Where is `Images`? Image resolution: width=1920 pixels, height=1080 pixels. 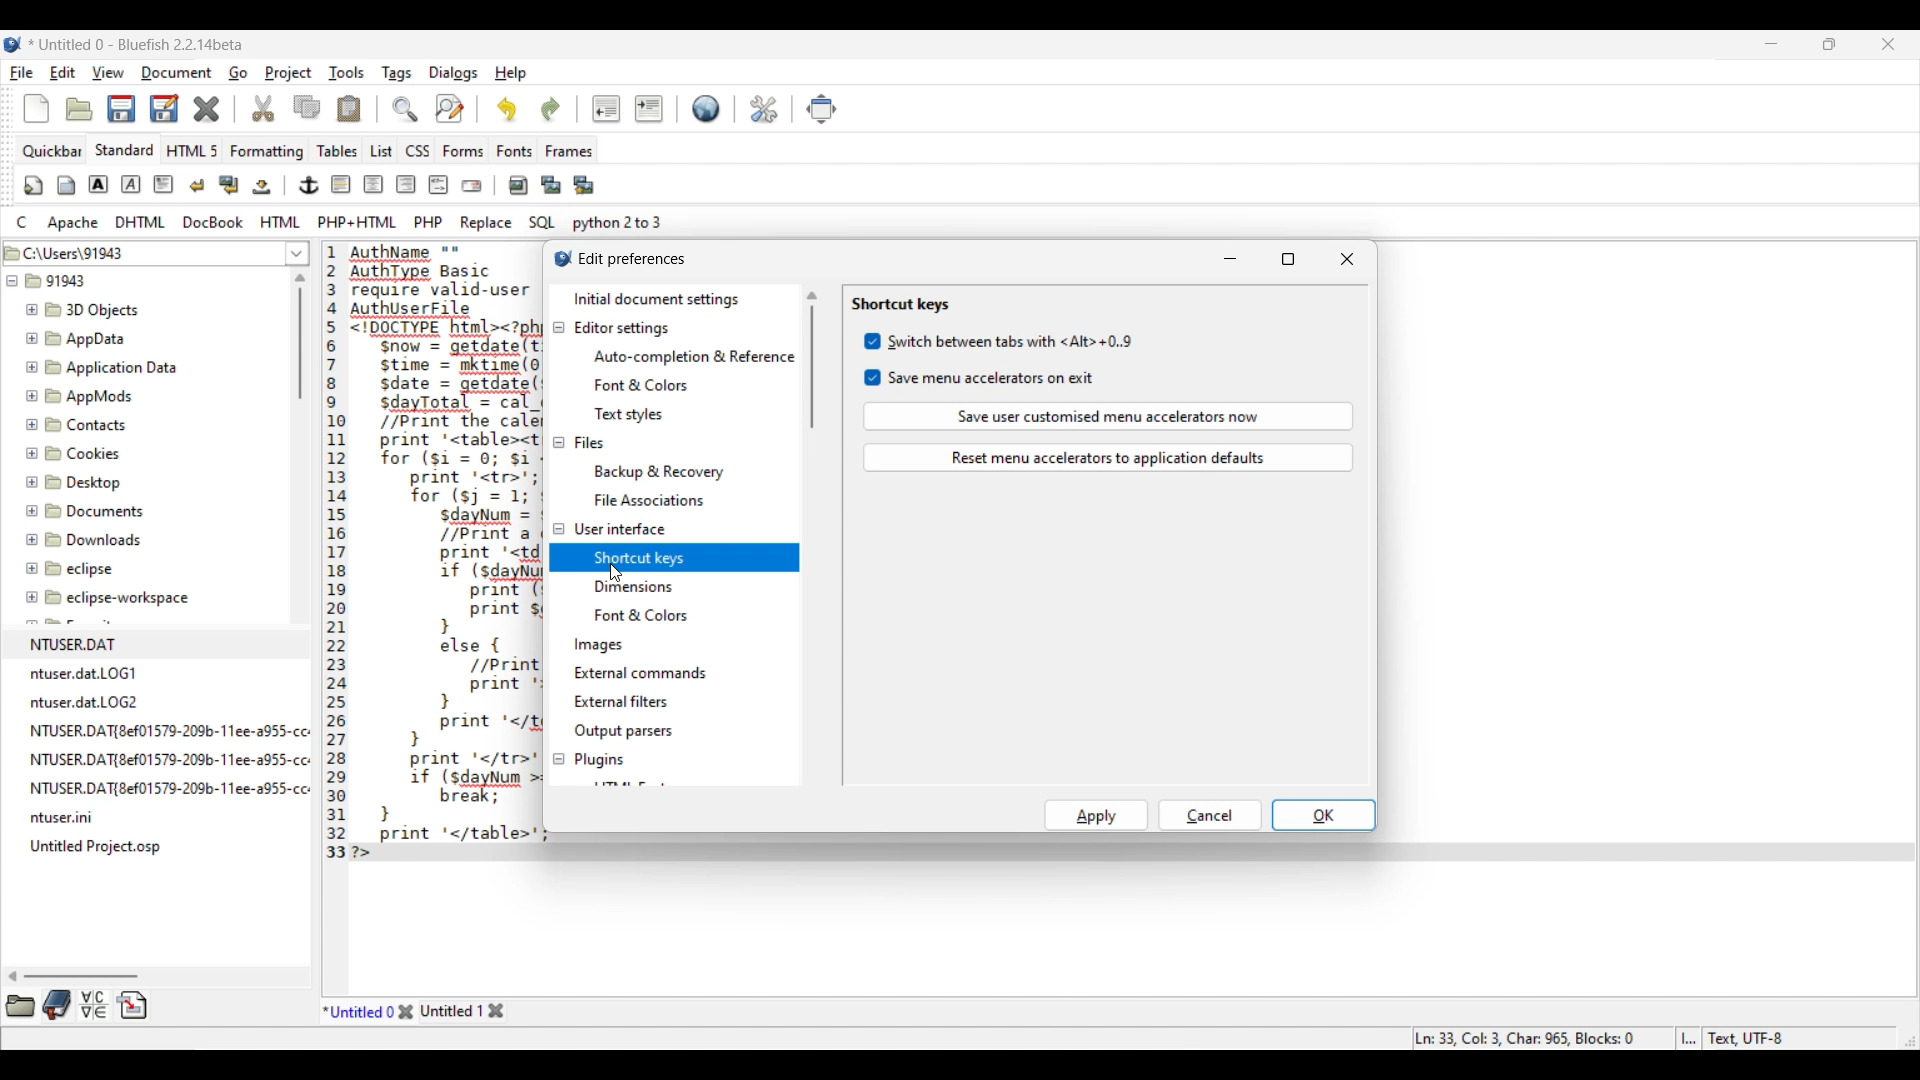
Images is located at coordinates (601, 645).